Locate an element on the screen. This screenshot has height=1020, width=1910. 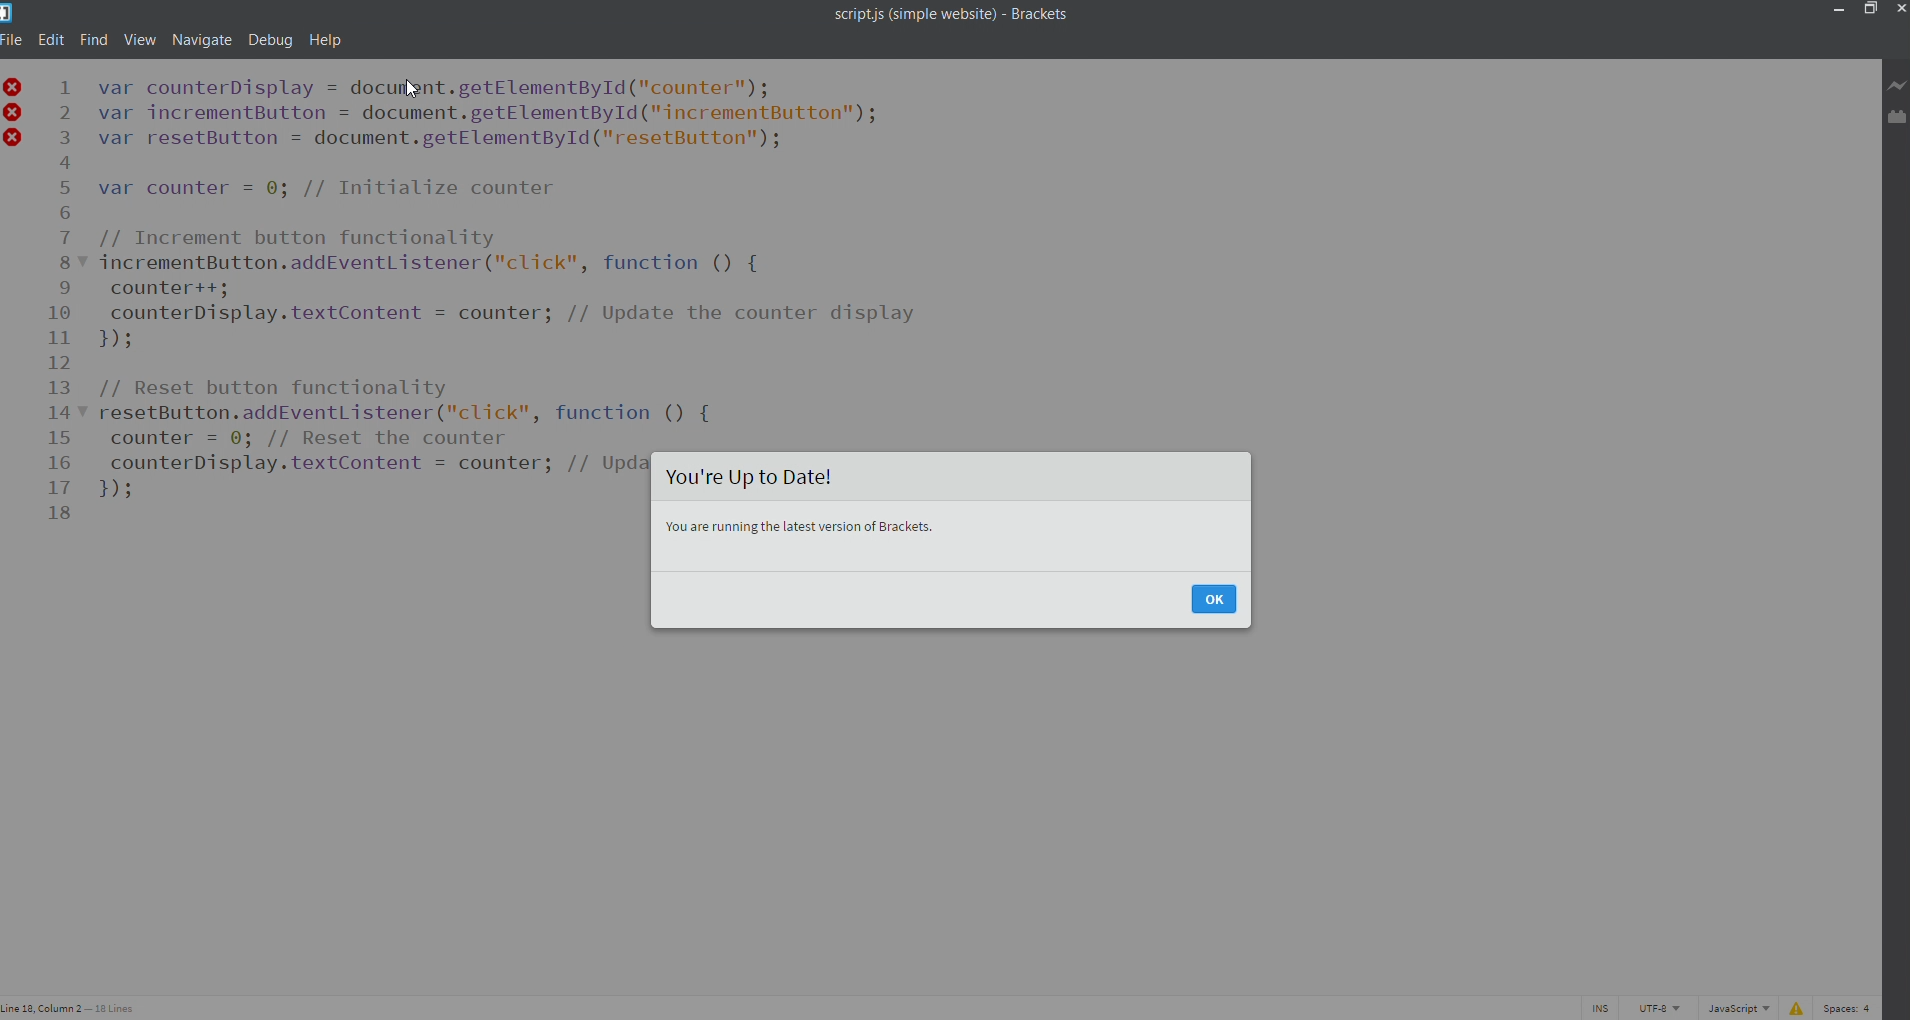
debug is located at coordinates (270, 39).